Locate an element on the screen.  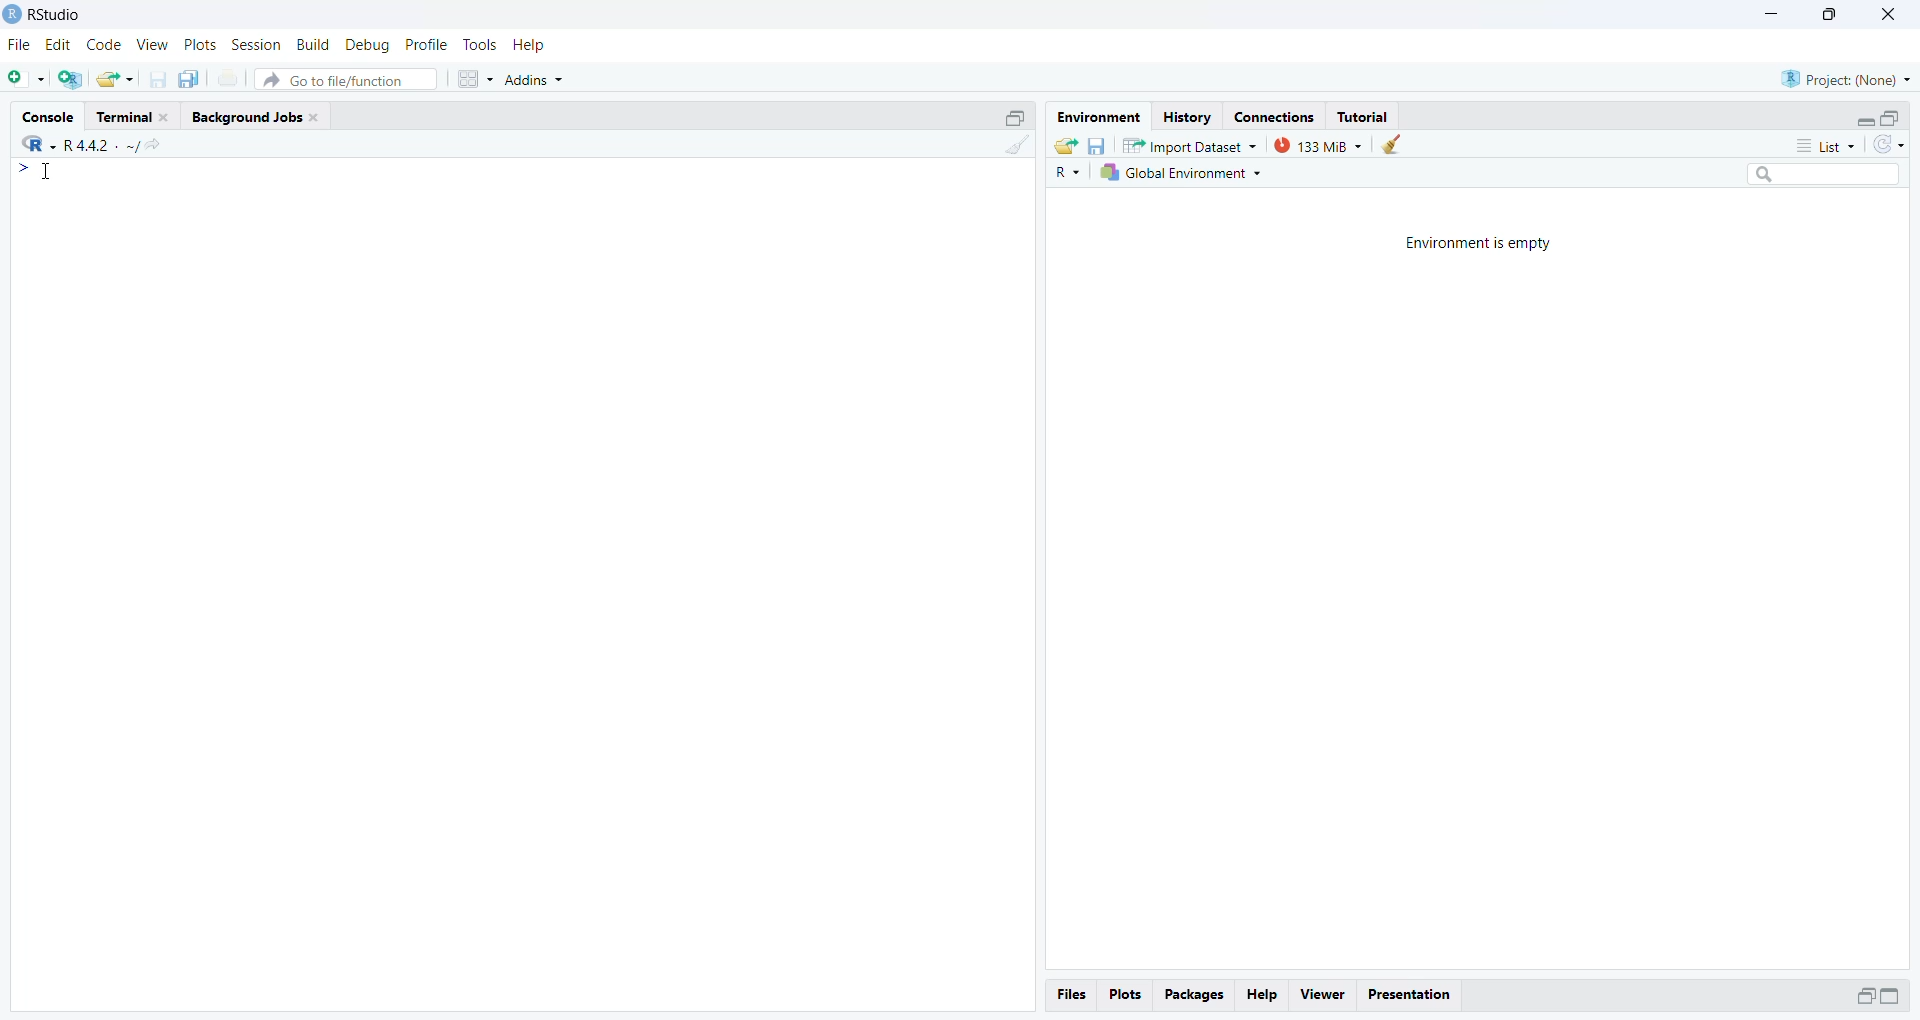
List is located at coordinates (1825, 147).